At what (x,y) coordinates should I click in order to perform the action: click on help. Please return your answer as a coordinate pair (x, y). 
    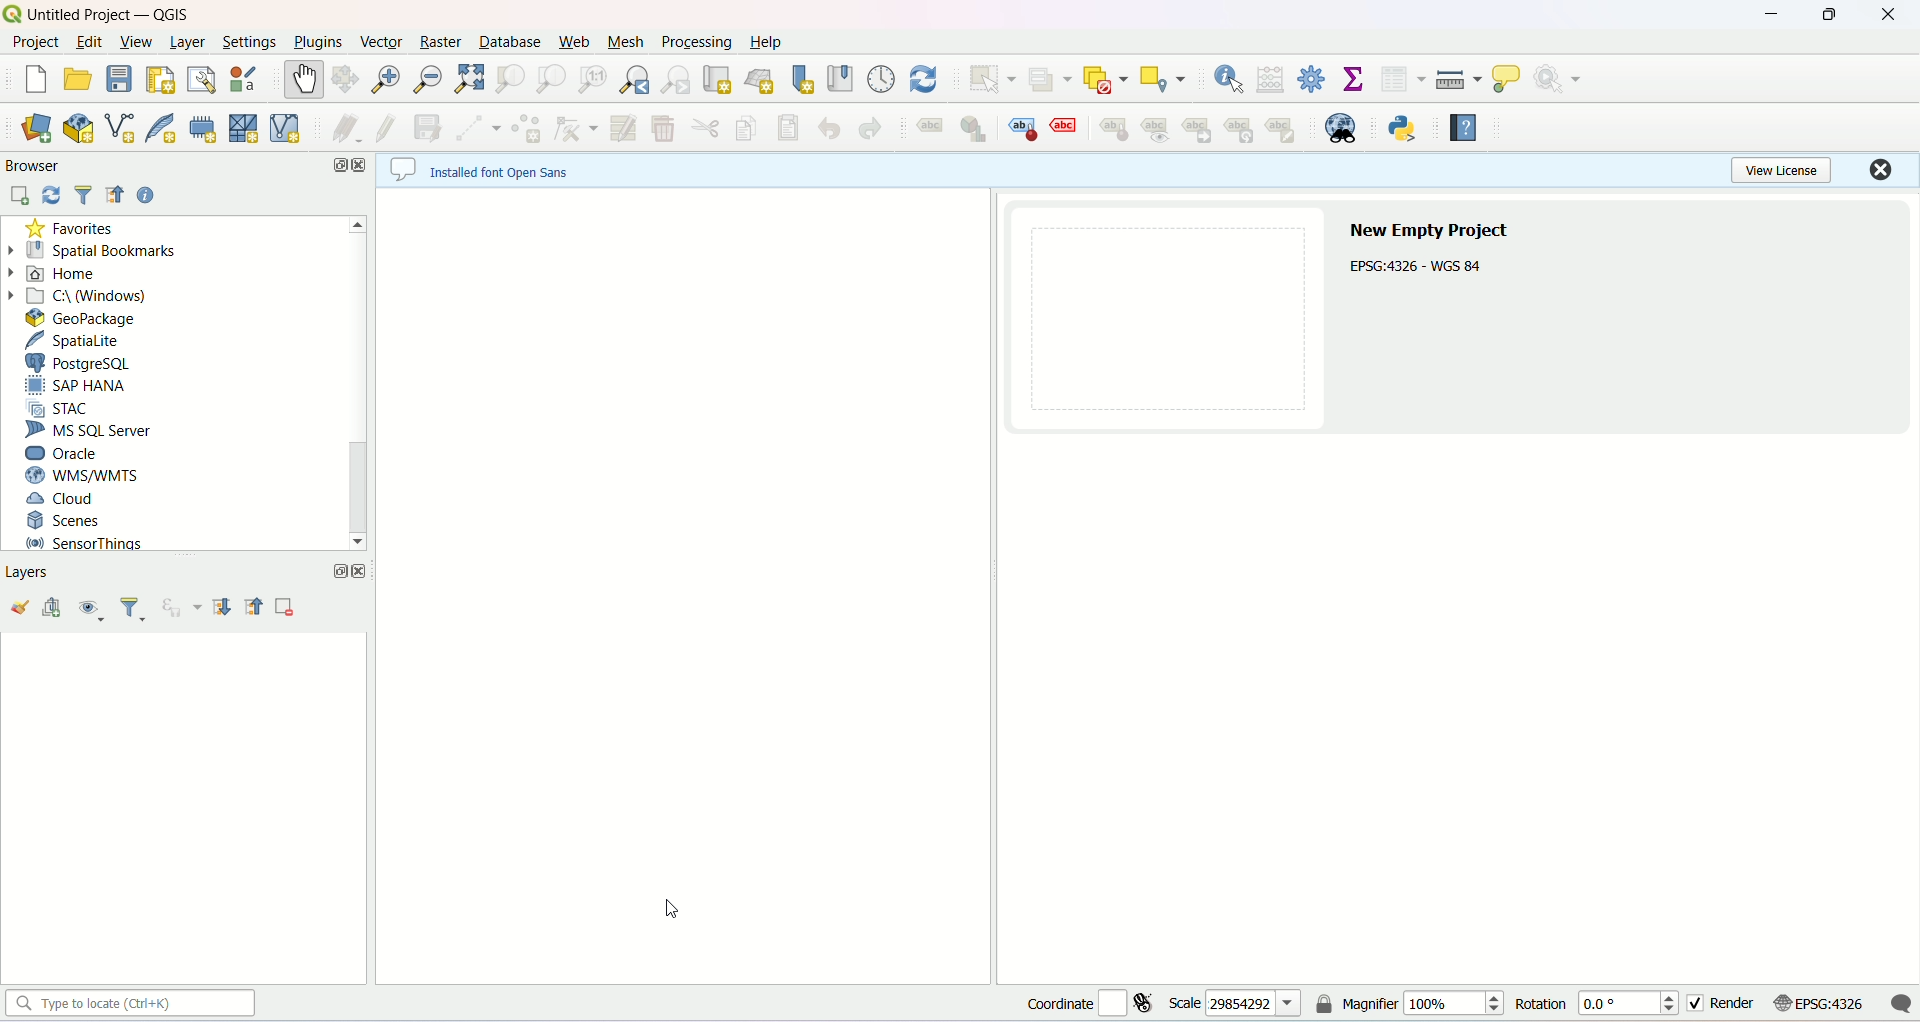
    Looking at the image, I should click on (152, 195).